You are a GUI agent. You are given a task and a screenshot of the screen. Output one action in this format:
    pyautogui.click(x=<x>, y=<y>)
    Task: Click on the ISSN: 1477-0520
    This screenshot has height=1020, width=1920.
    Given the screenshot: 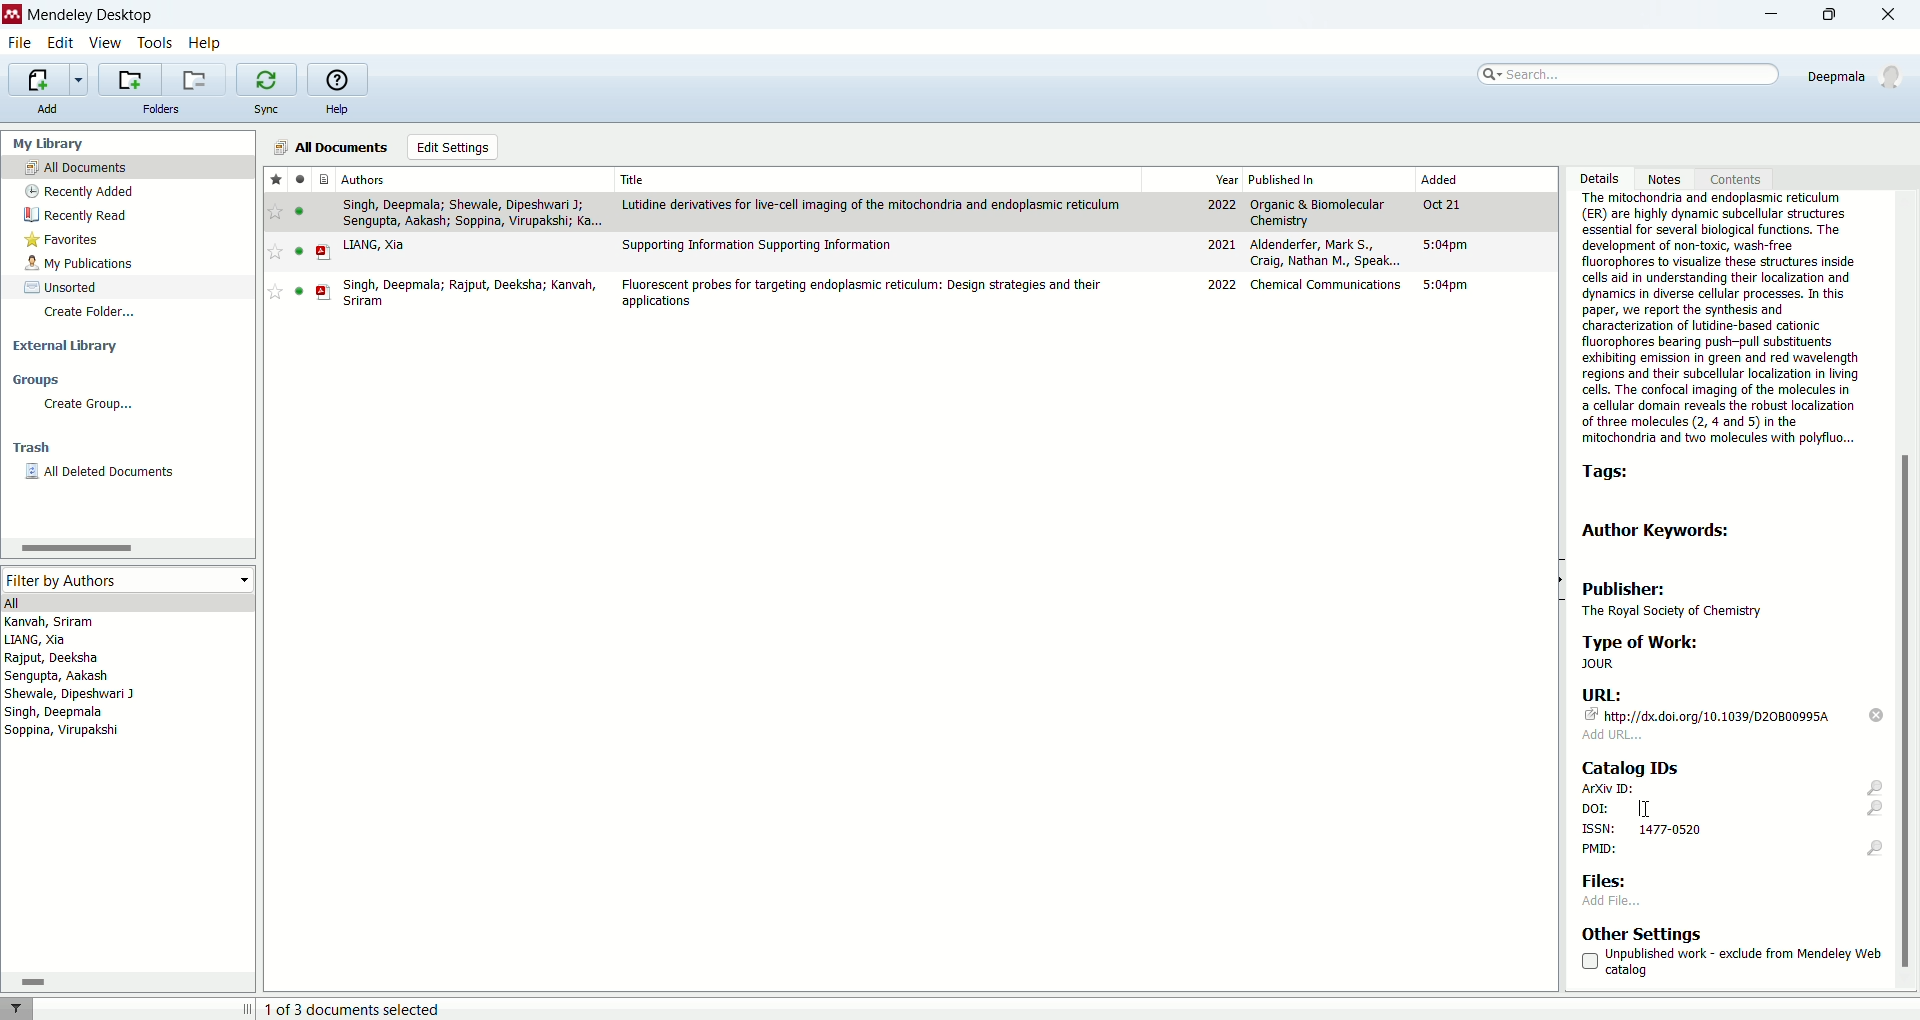 What is the action you would take?
    pyautogui.click(x=1644, y=829)
    